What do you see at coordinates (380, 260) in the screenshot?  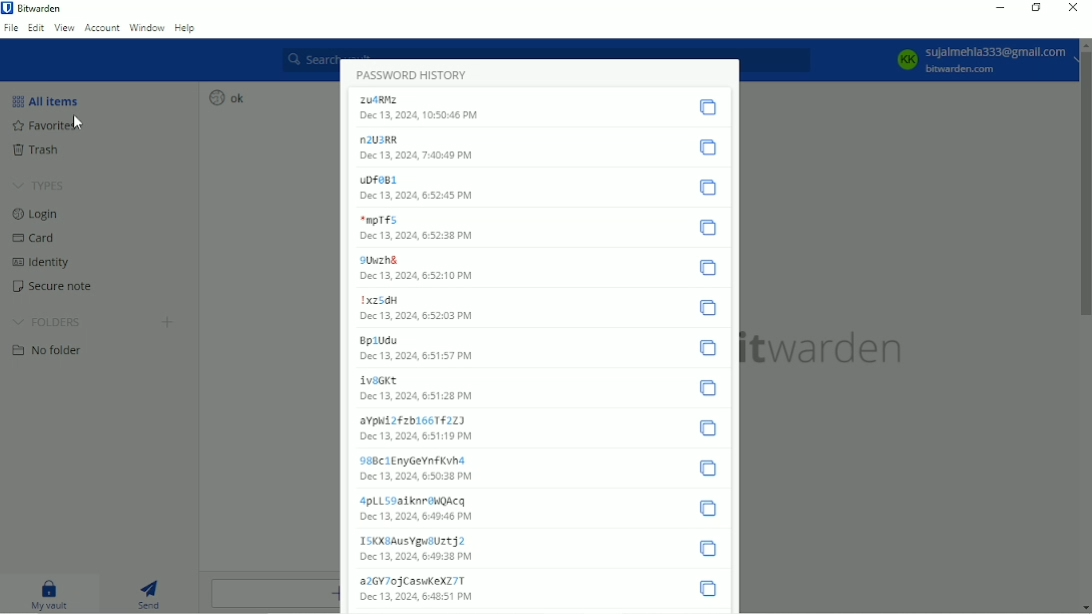 I see `9Uwzh&` at bounding box center [380, 260].